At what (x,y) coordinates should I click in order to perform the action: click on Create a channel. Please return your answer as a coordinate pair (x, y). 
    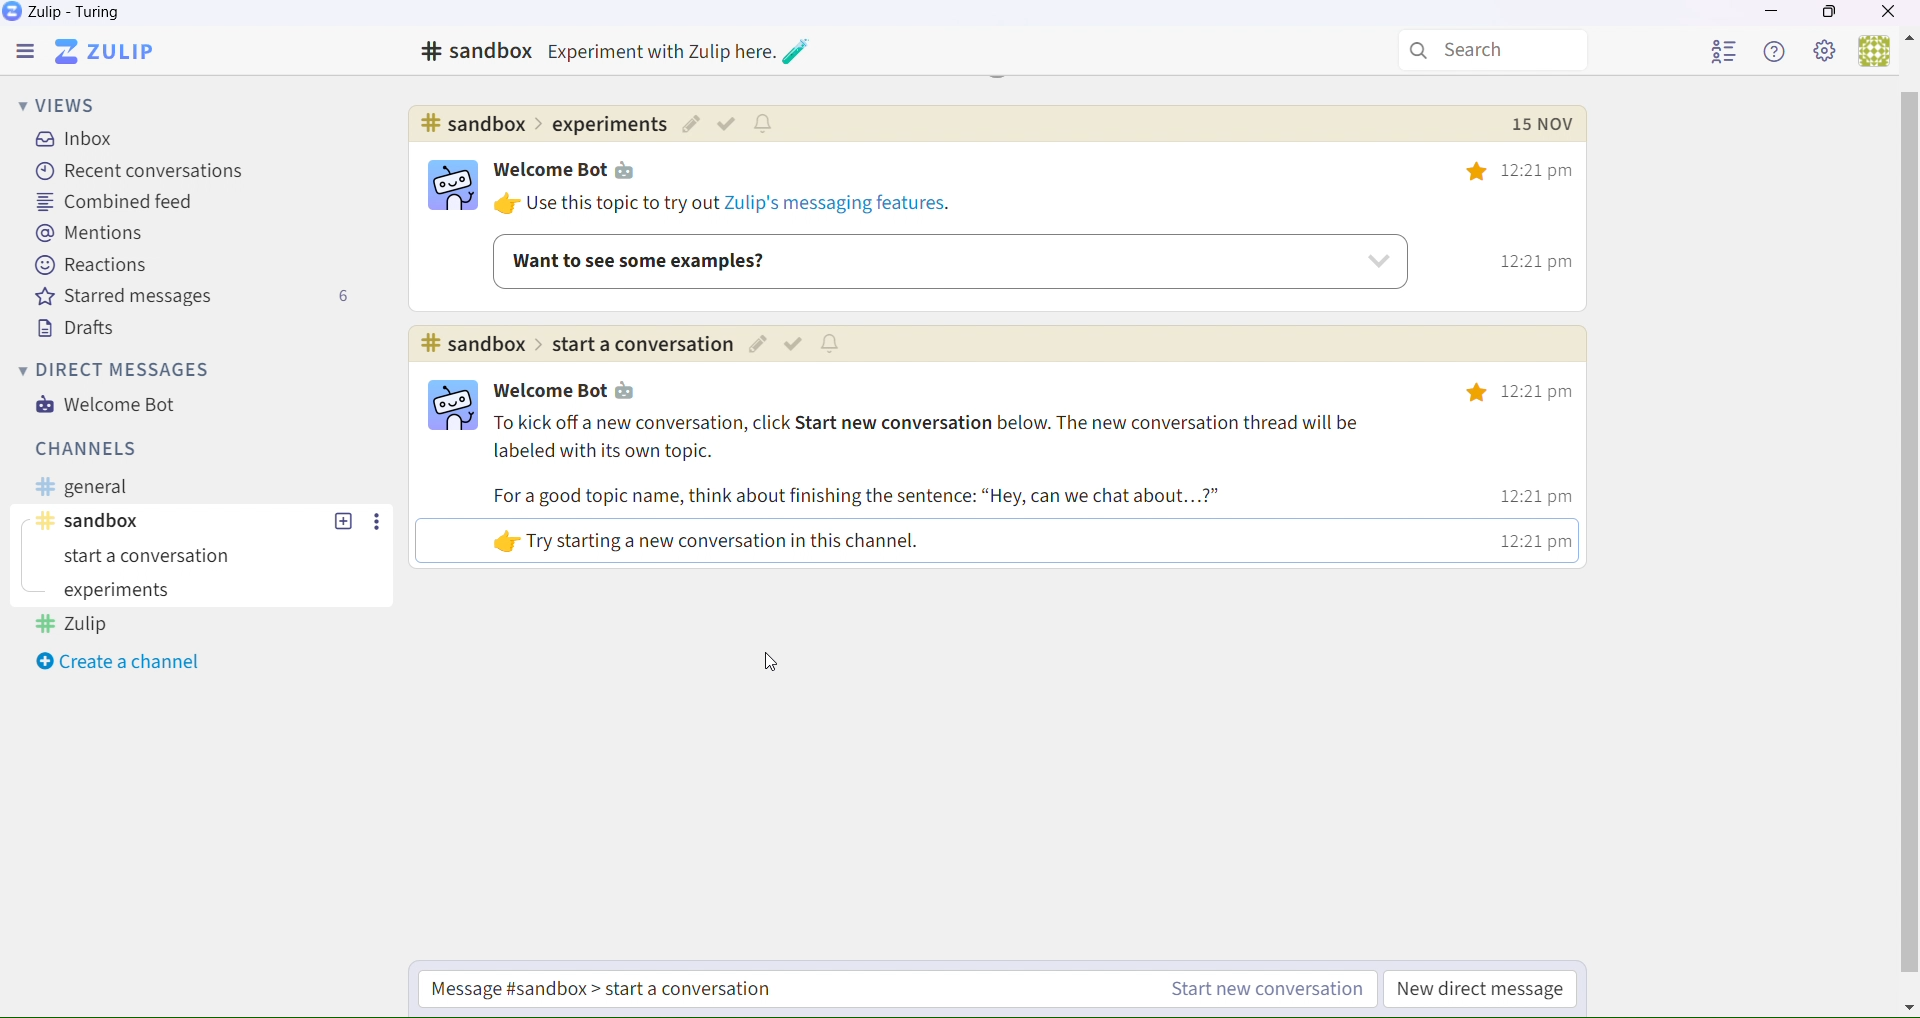
    Looking at the image, I should click on (124, 663).